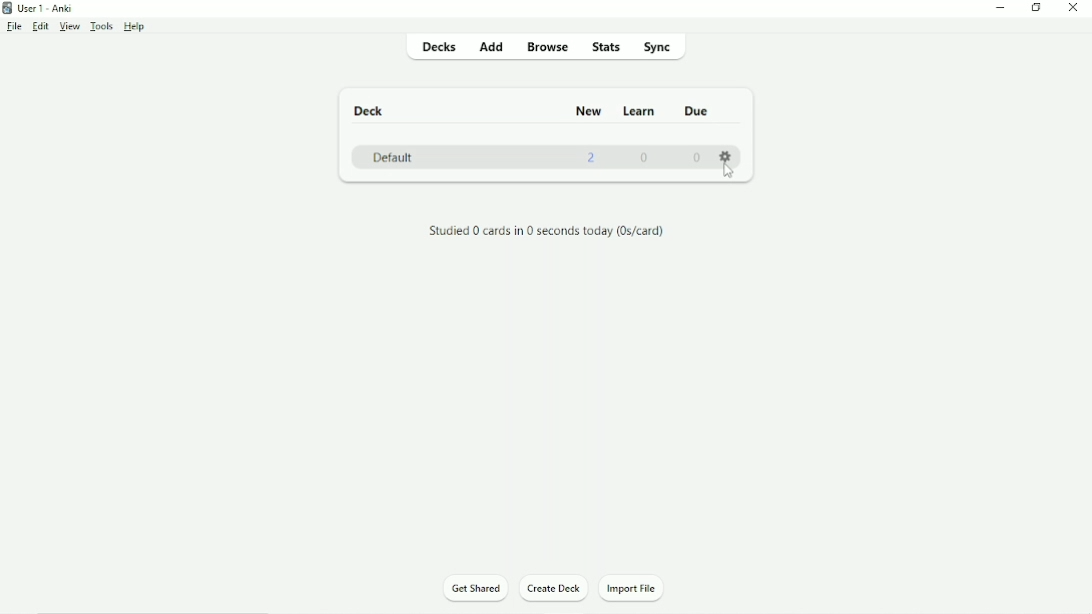 The image size is (1092, 614). What do you see at coordinates (998, 8) in the screenshot?
I see `Minimize` at bounding box center [998, 8].